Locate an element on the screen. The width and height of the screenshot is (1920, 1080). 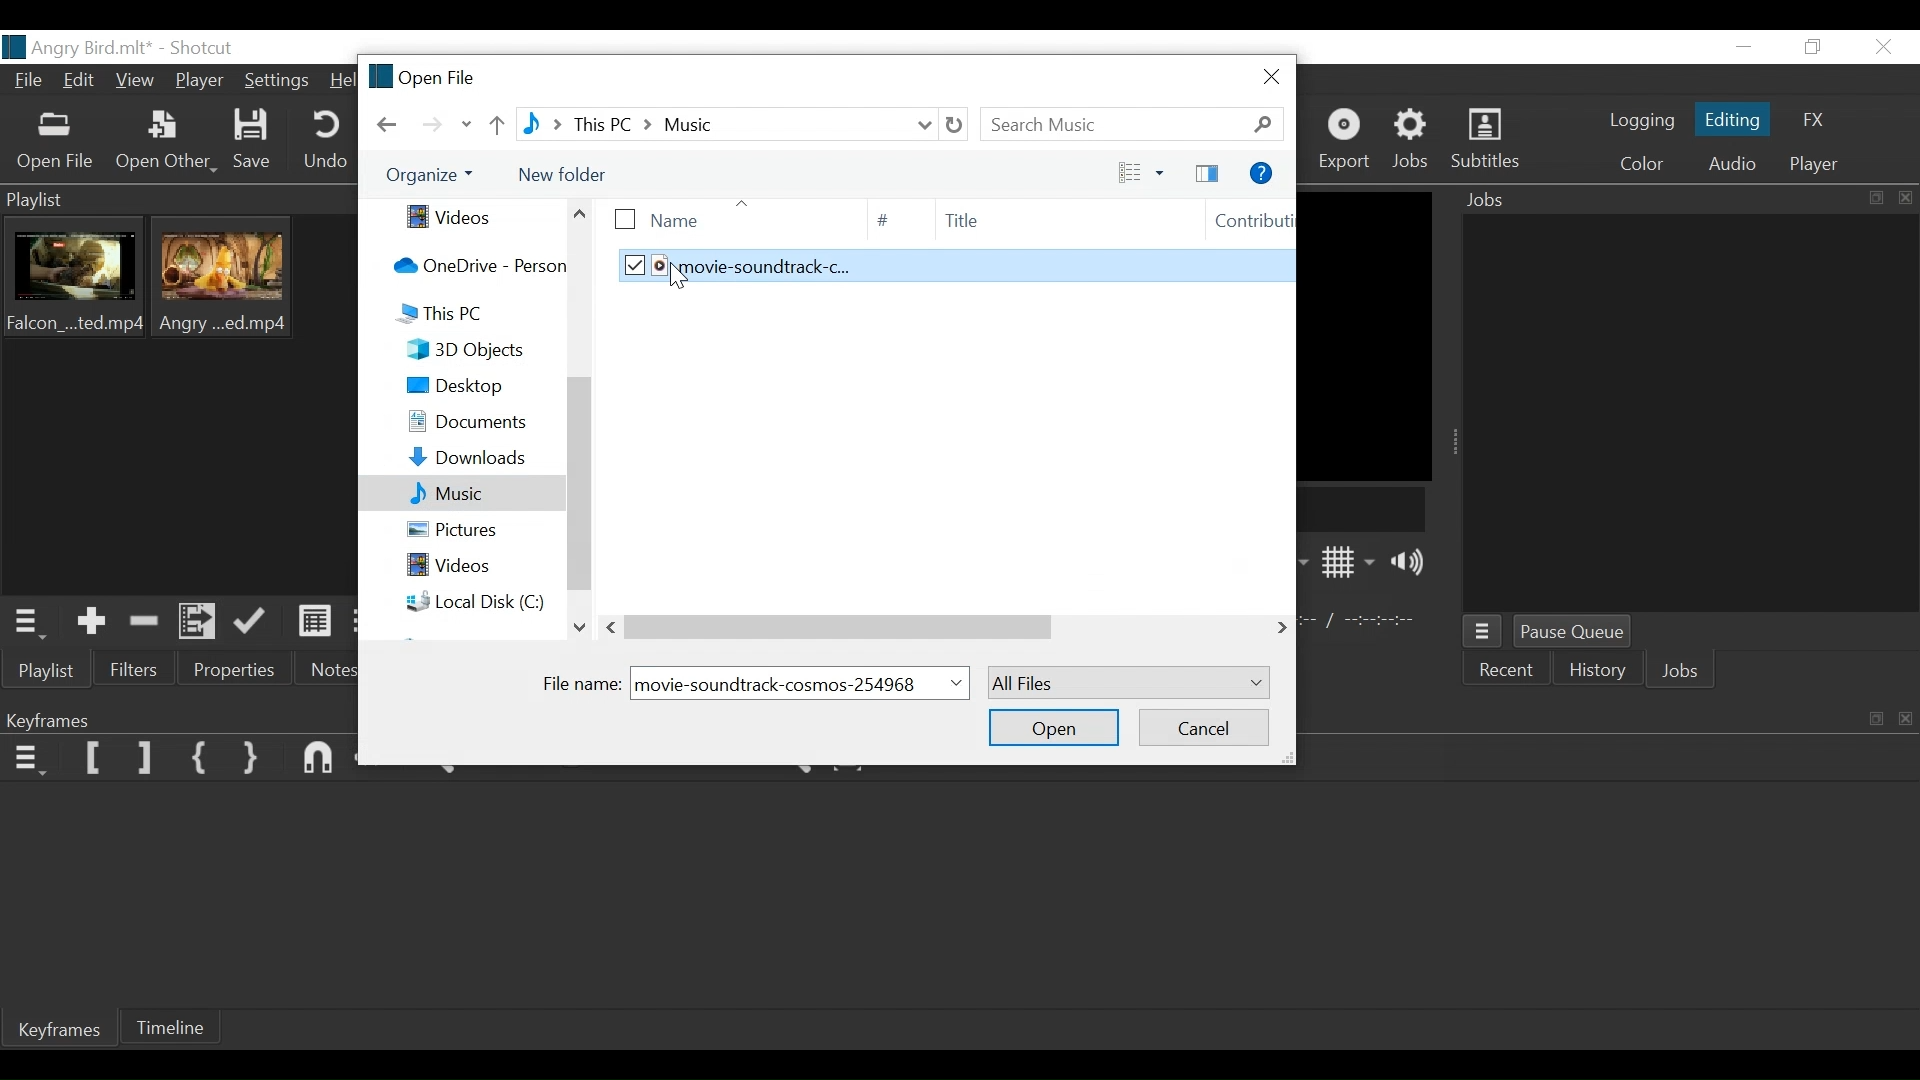
This PC is located at coordinates (460, 314).